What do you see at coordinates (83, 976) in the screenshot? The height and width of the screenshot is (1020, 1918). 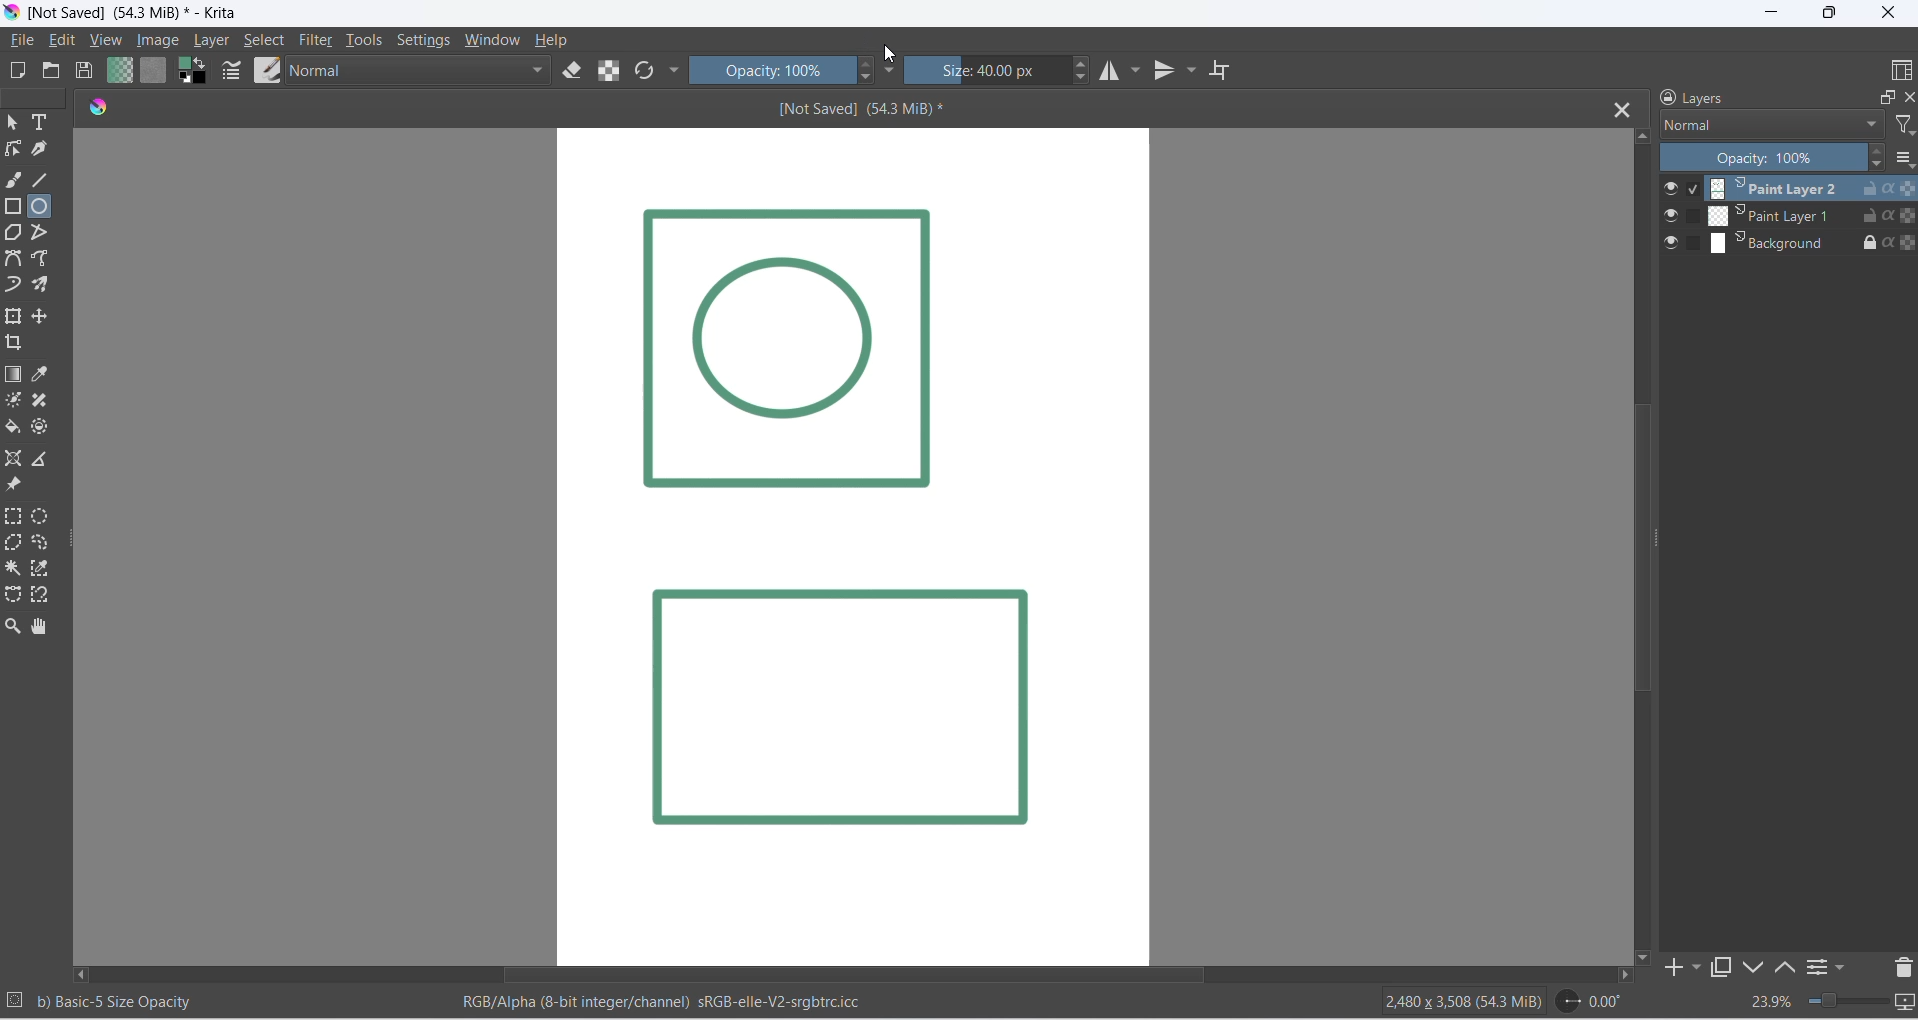 I see `move left` at bounding box center [83, 976].